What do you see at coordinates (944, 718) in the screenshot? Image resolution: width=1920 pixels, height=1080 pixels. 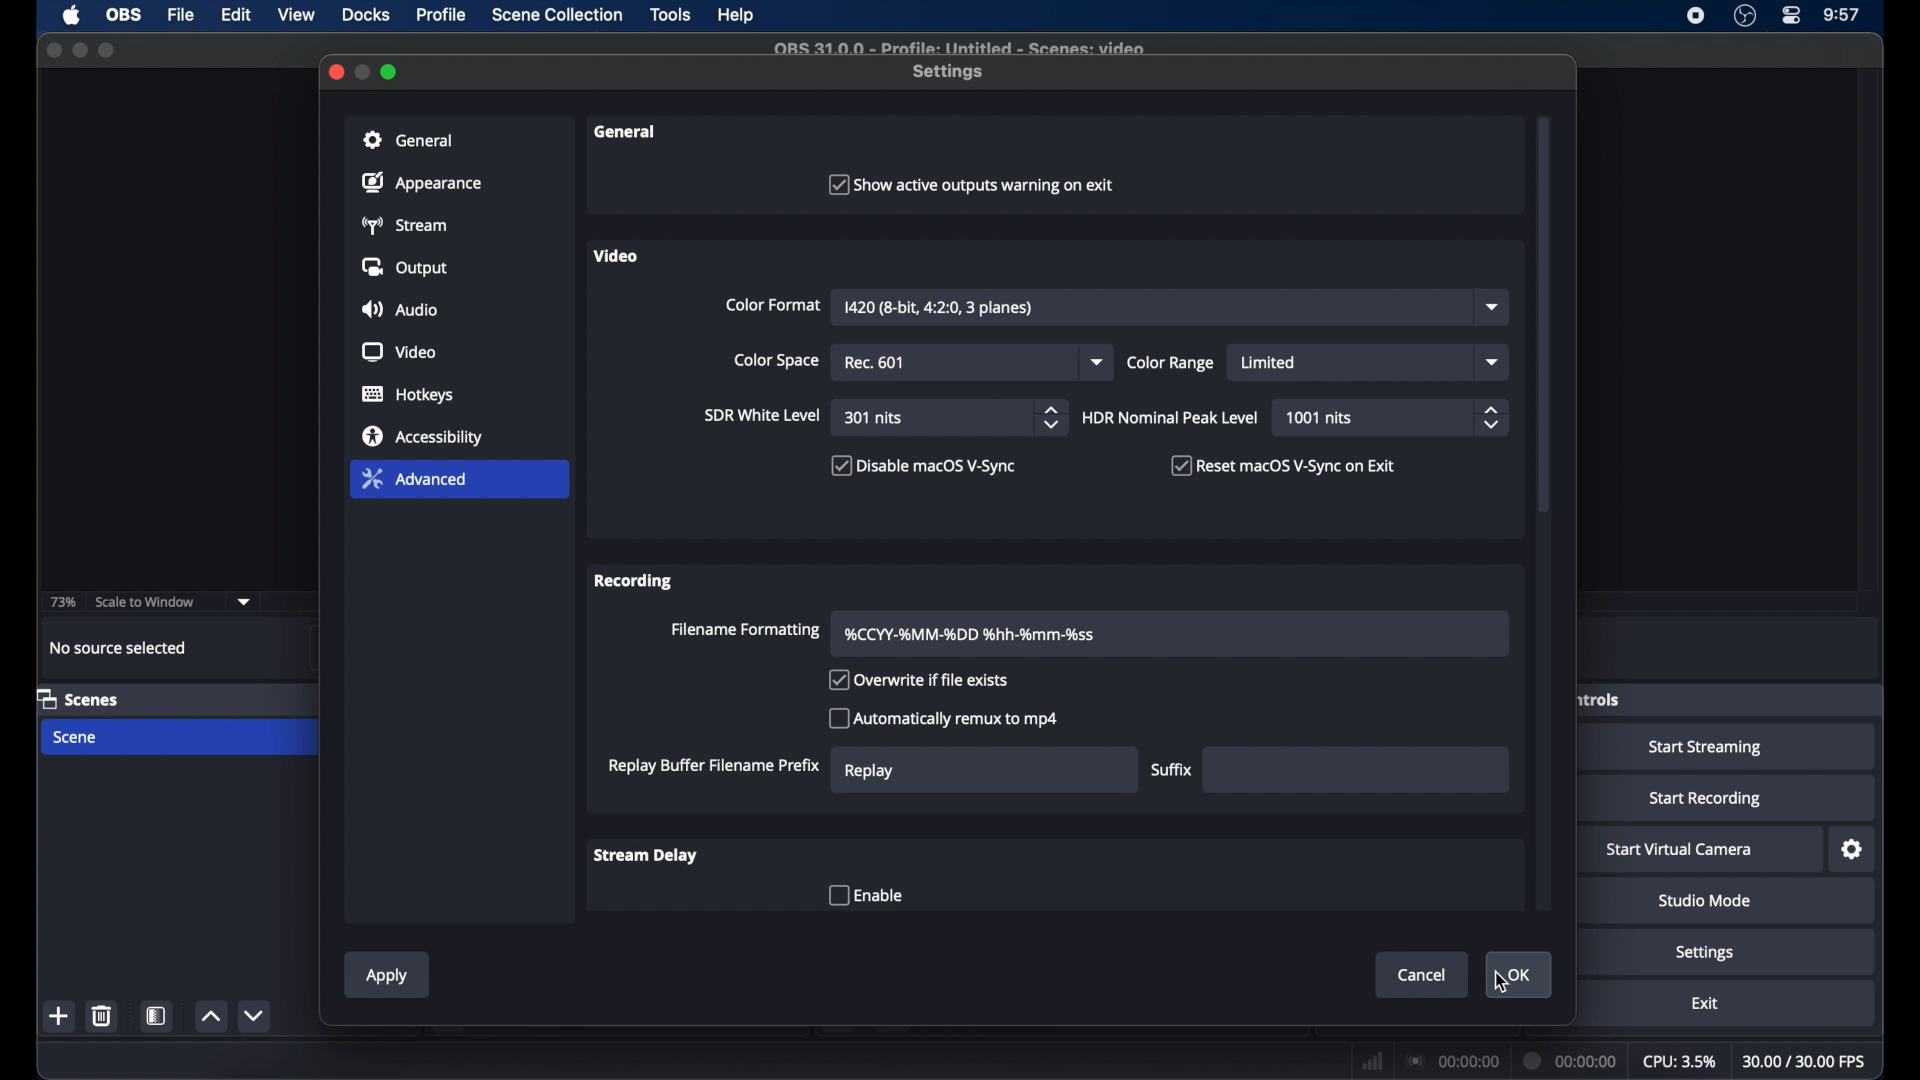 I see `automatically remix to mp4` at bounding box center [944, 718].